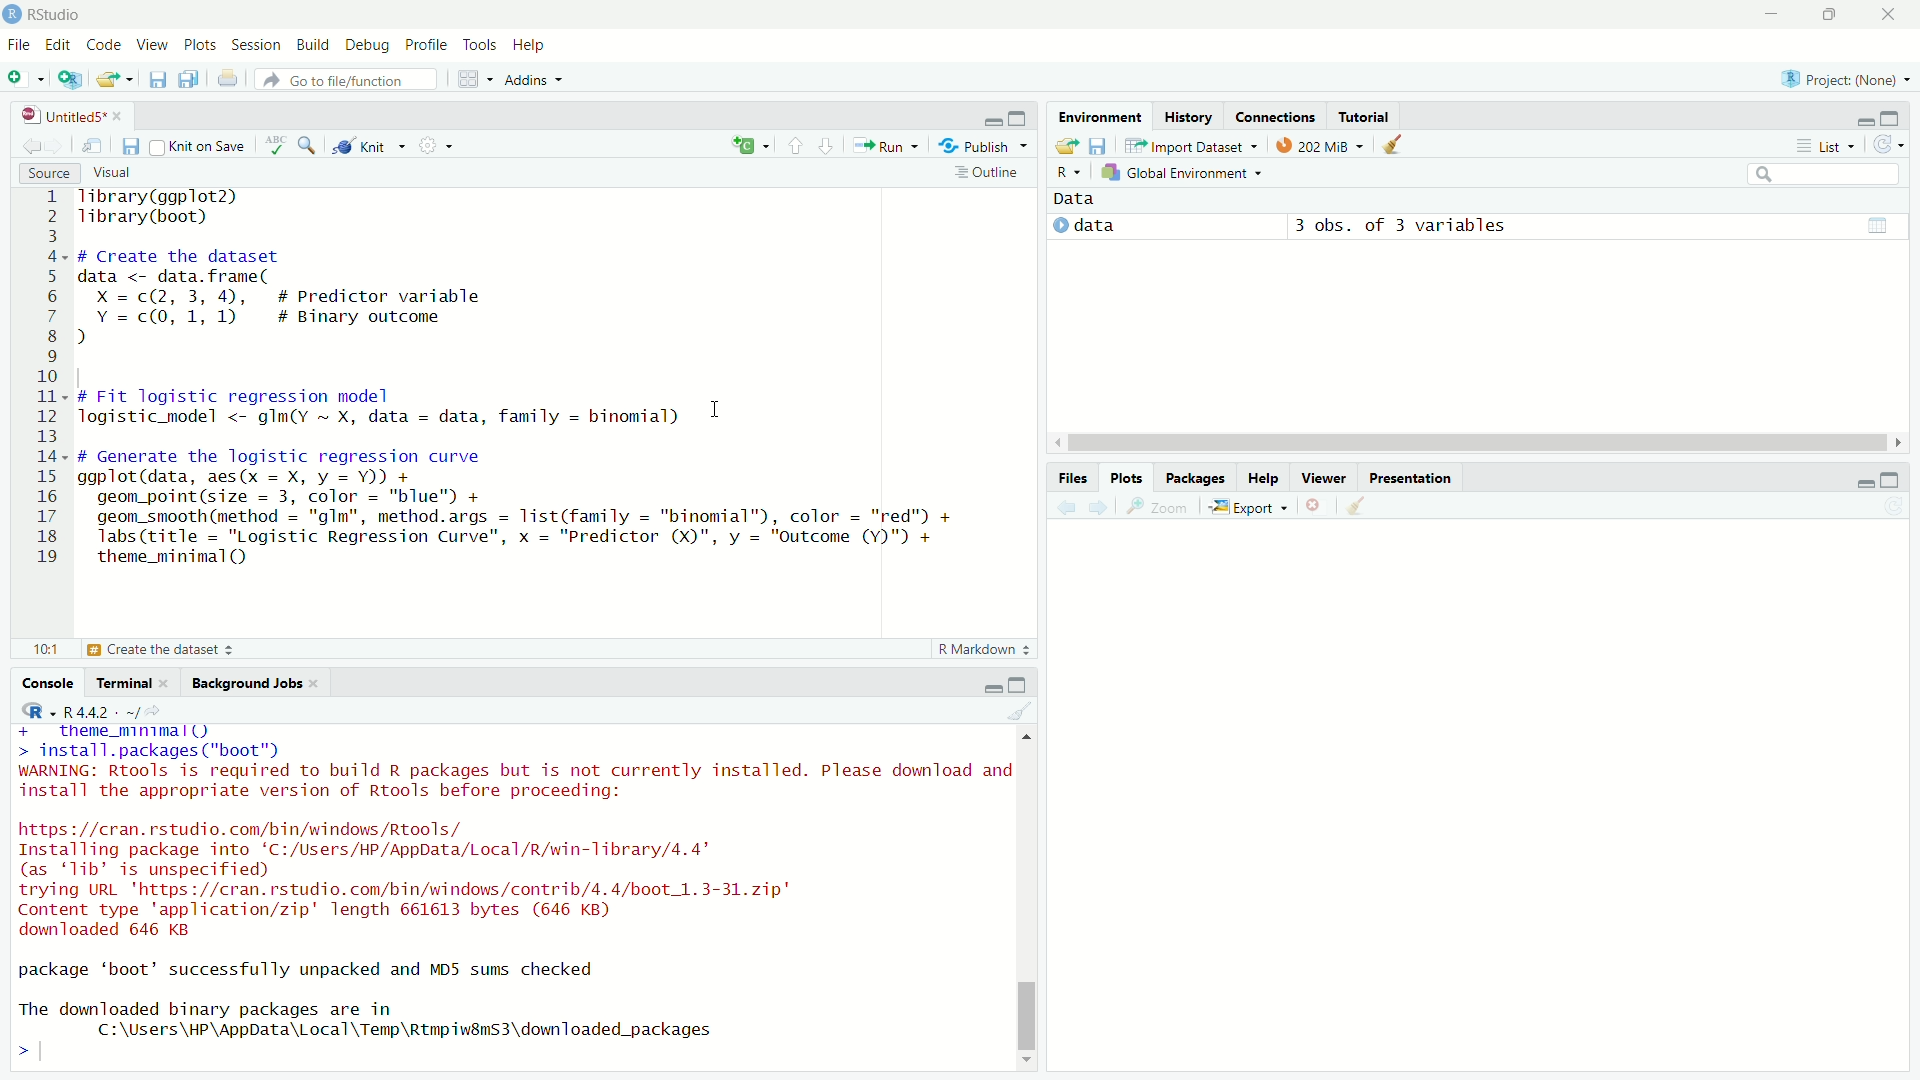  Describe the element at coordinates (1018, 117) in the screenshot. I see `maximize` at that location.